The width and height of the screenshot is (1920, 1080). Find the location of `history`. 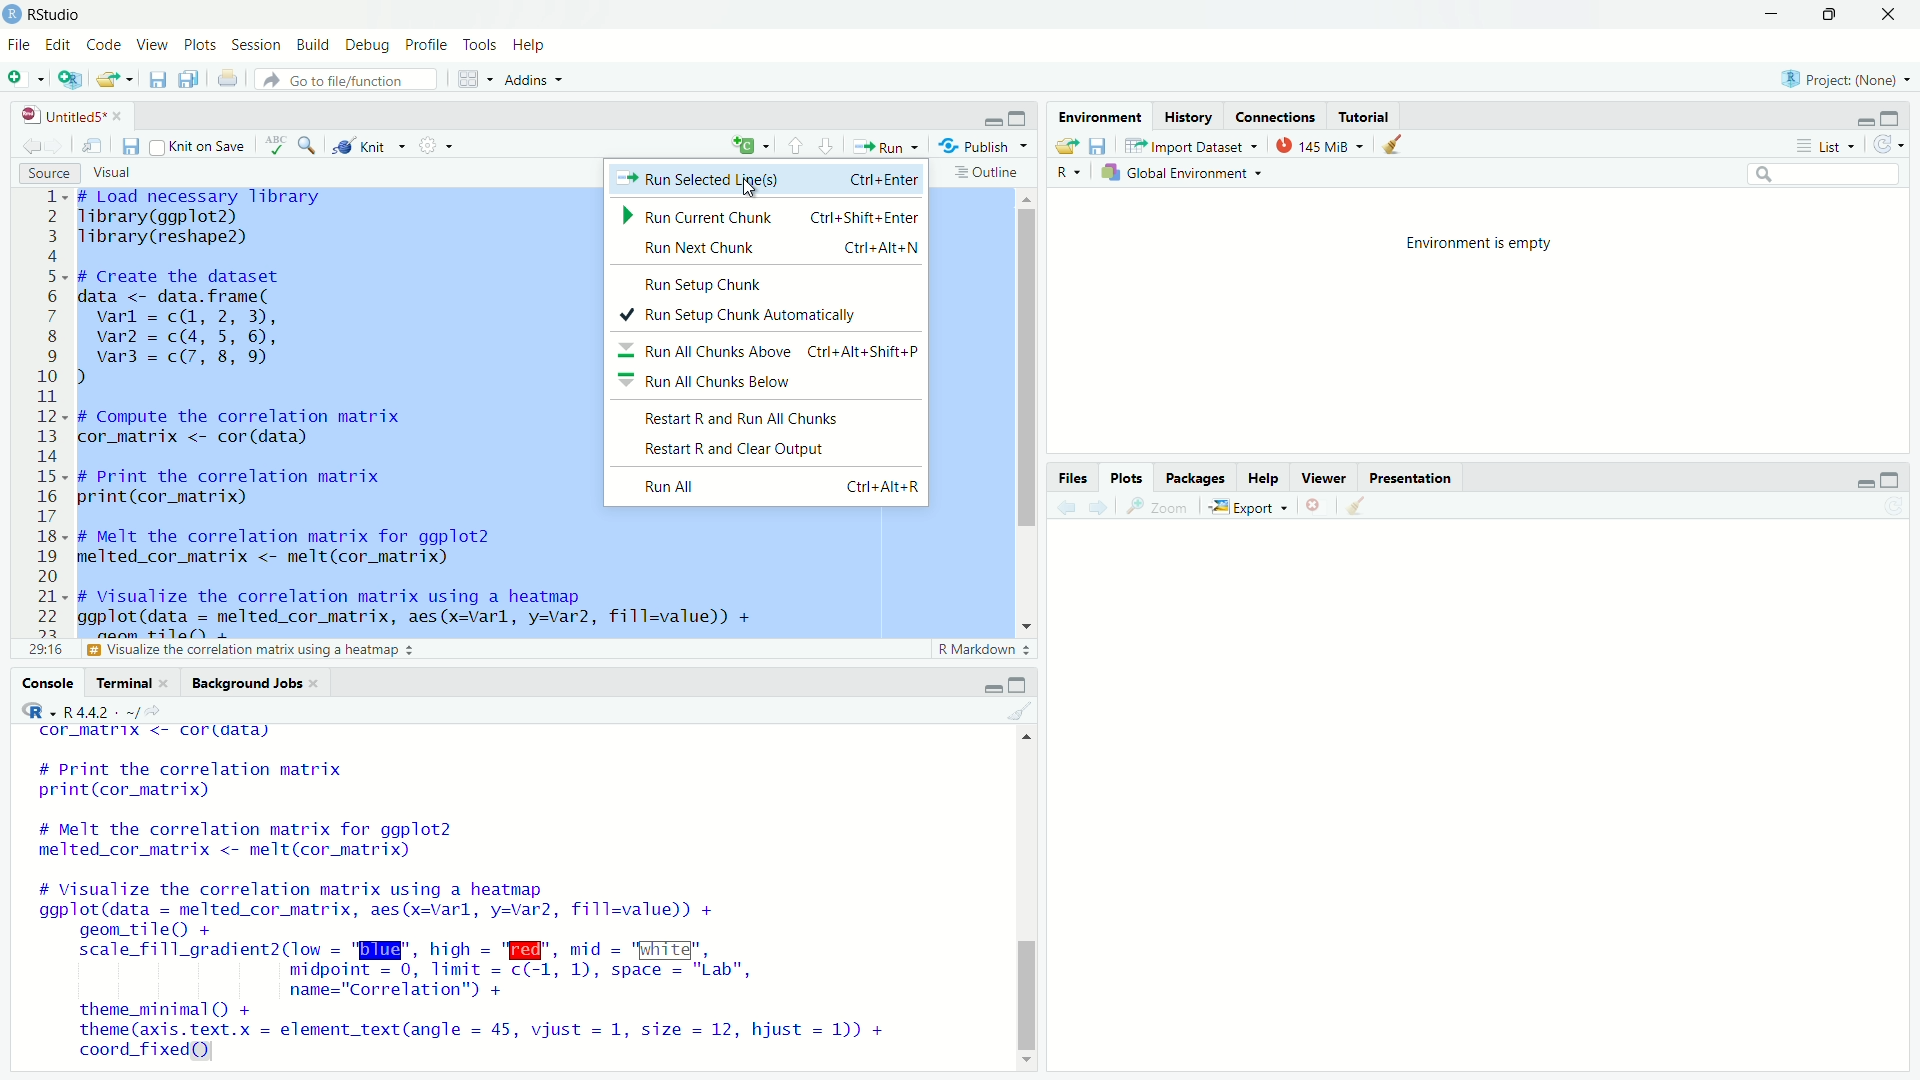

history is located at coordinates (1191, 116).